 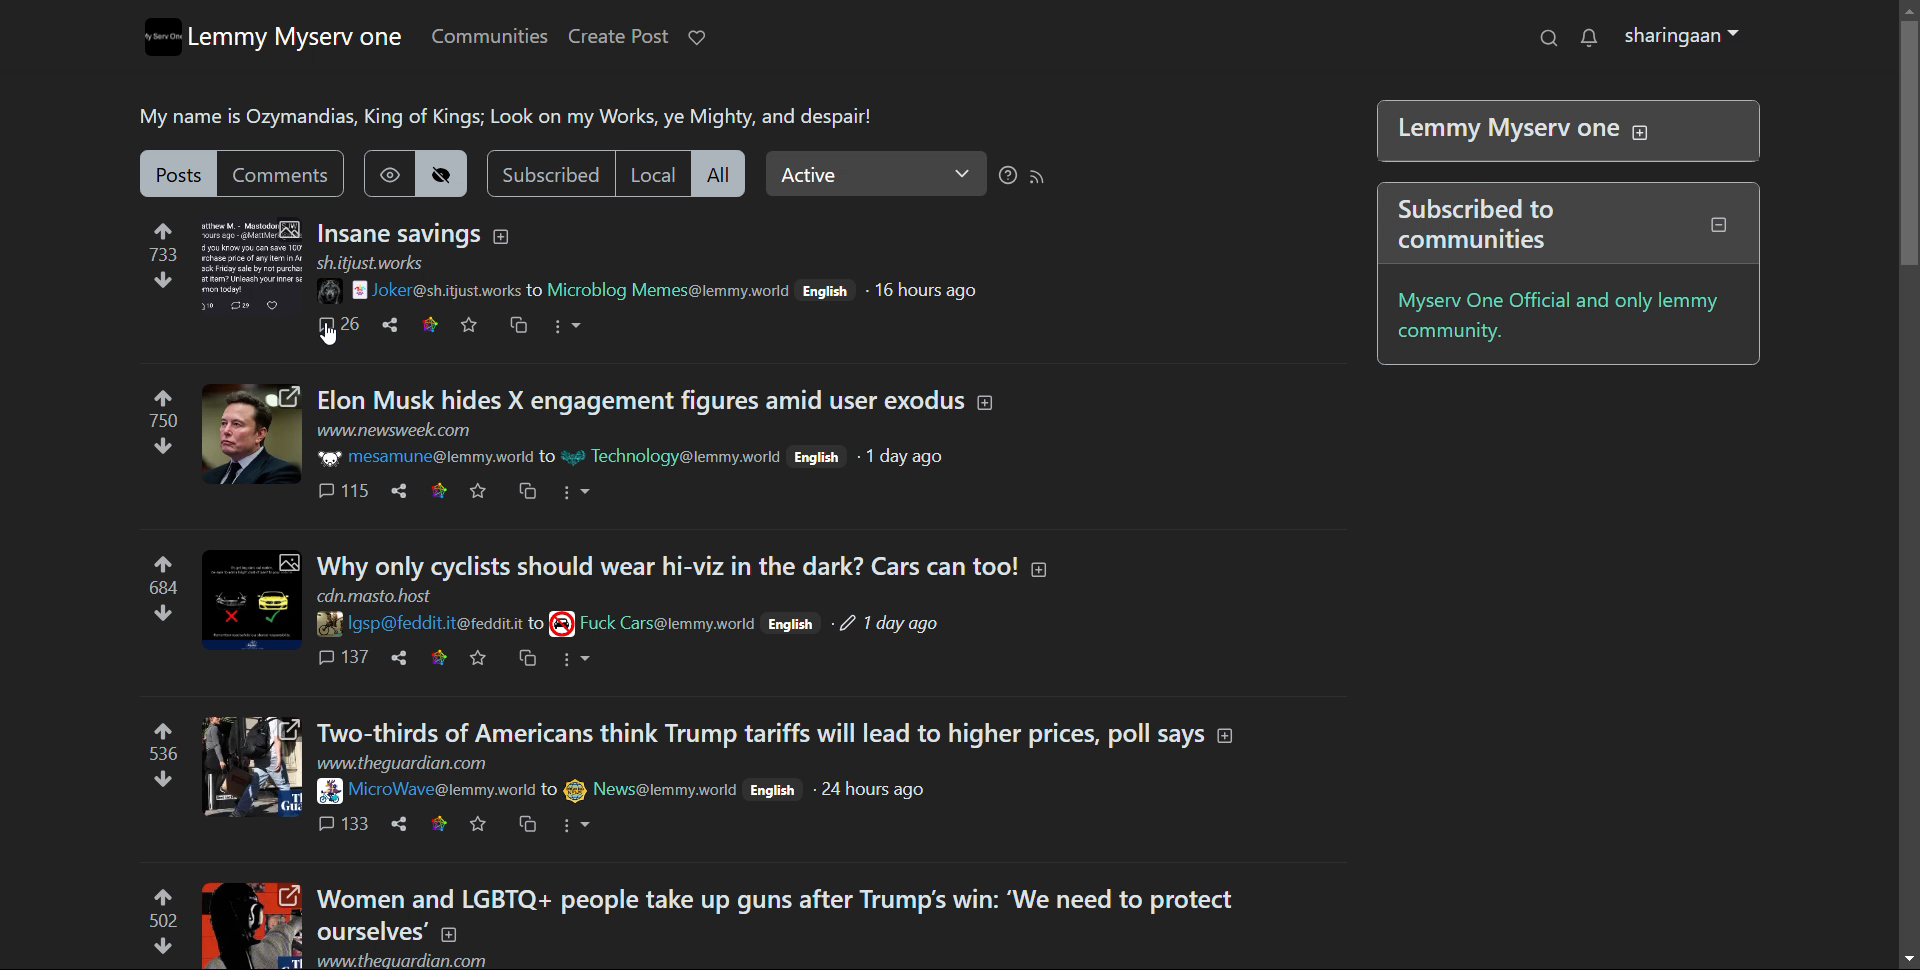 What do you see at coordinates (1589, 37) in the screenshot?
I see `notifications` at bounding box center [1589, 37].